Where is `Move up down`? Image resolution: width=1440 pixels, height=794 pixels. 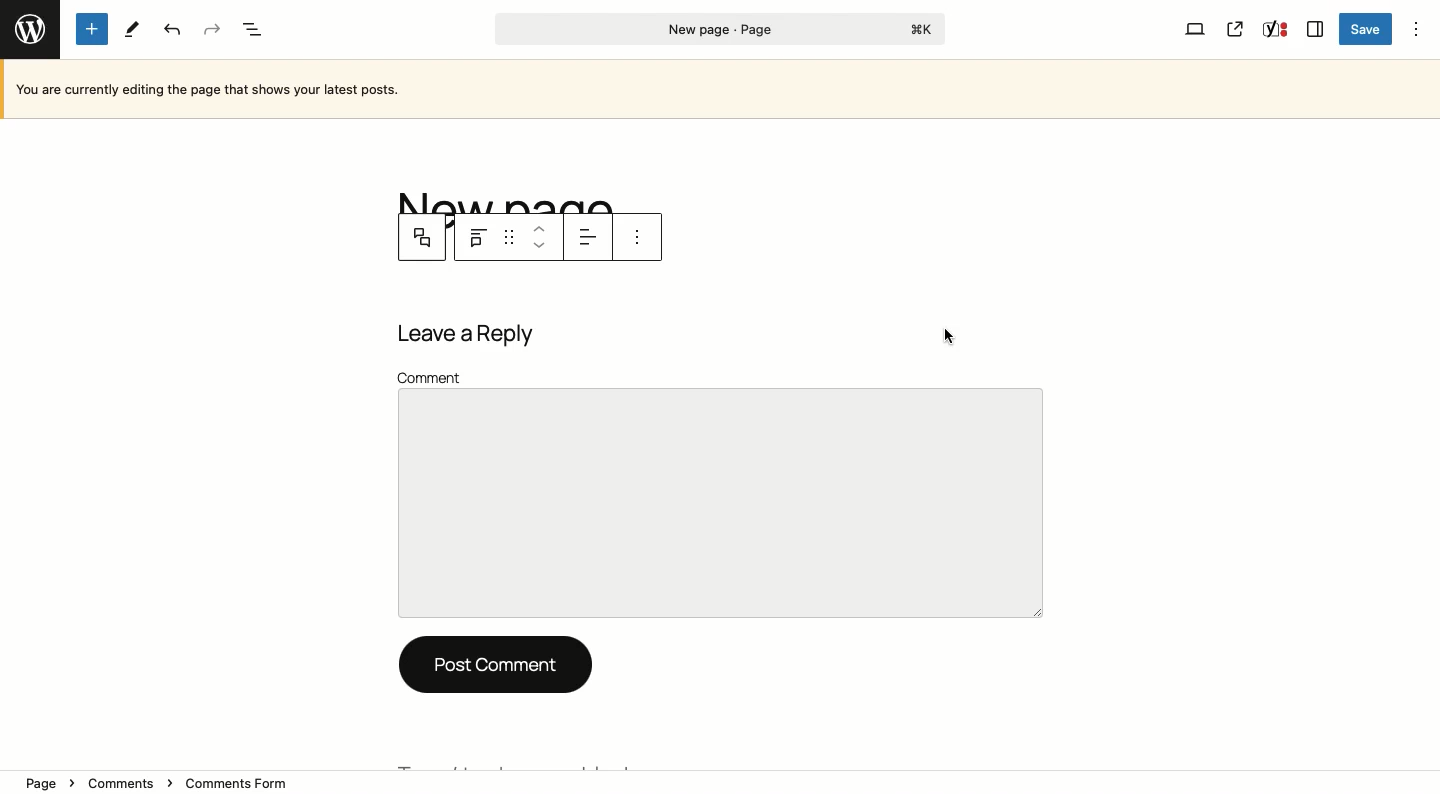
Move up down is located at coordinates (540, 236).